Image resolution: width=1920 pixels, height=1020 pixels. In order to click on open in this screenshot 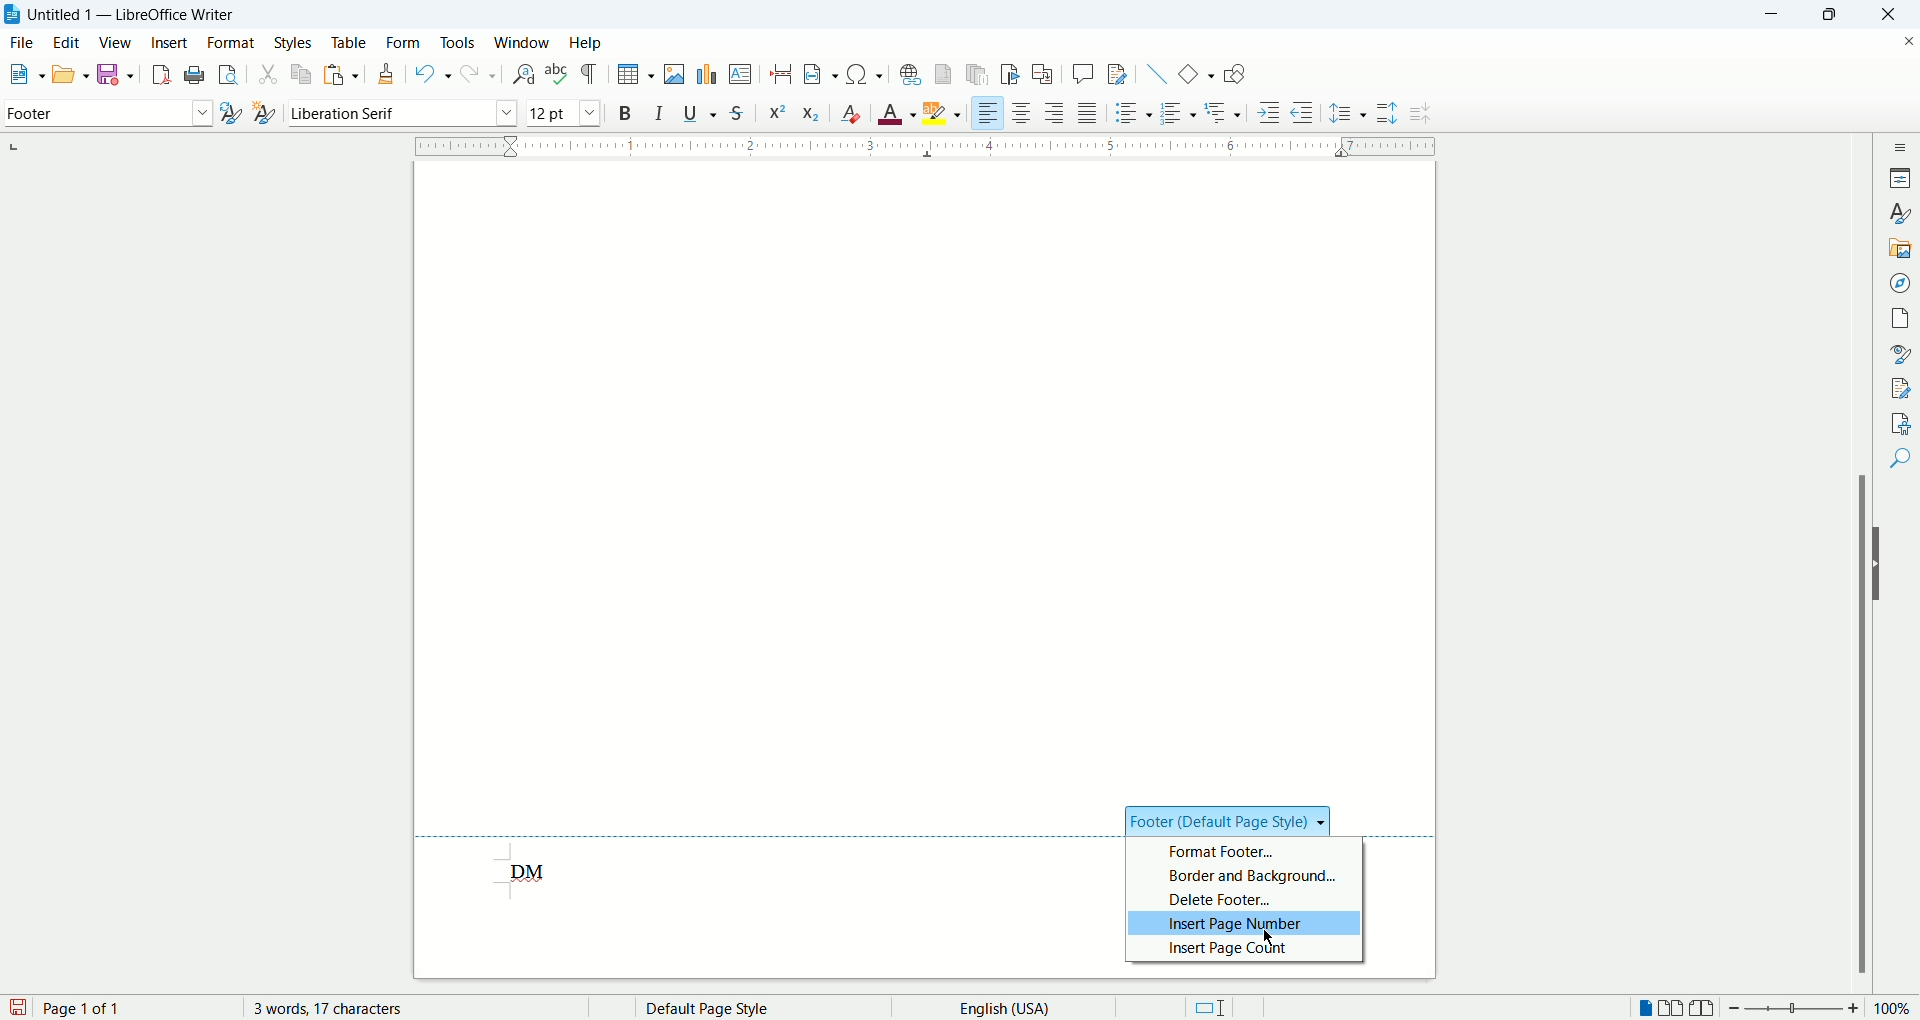, I will do `click(22, 76)`.